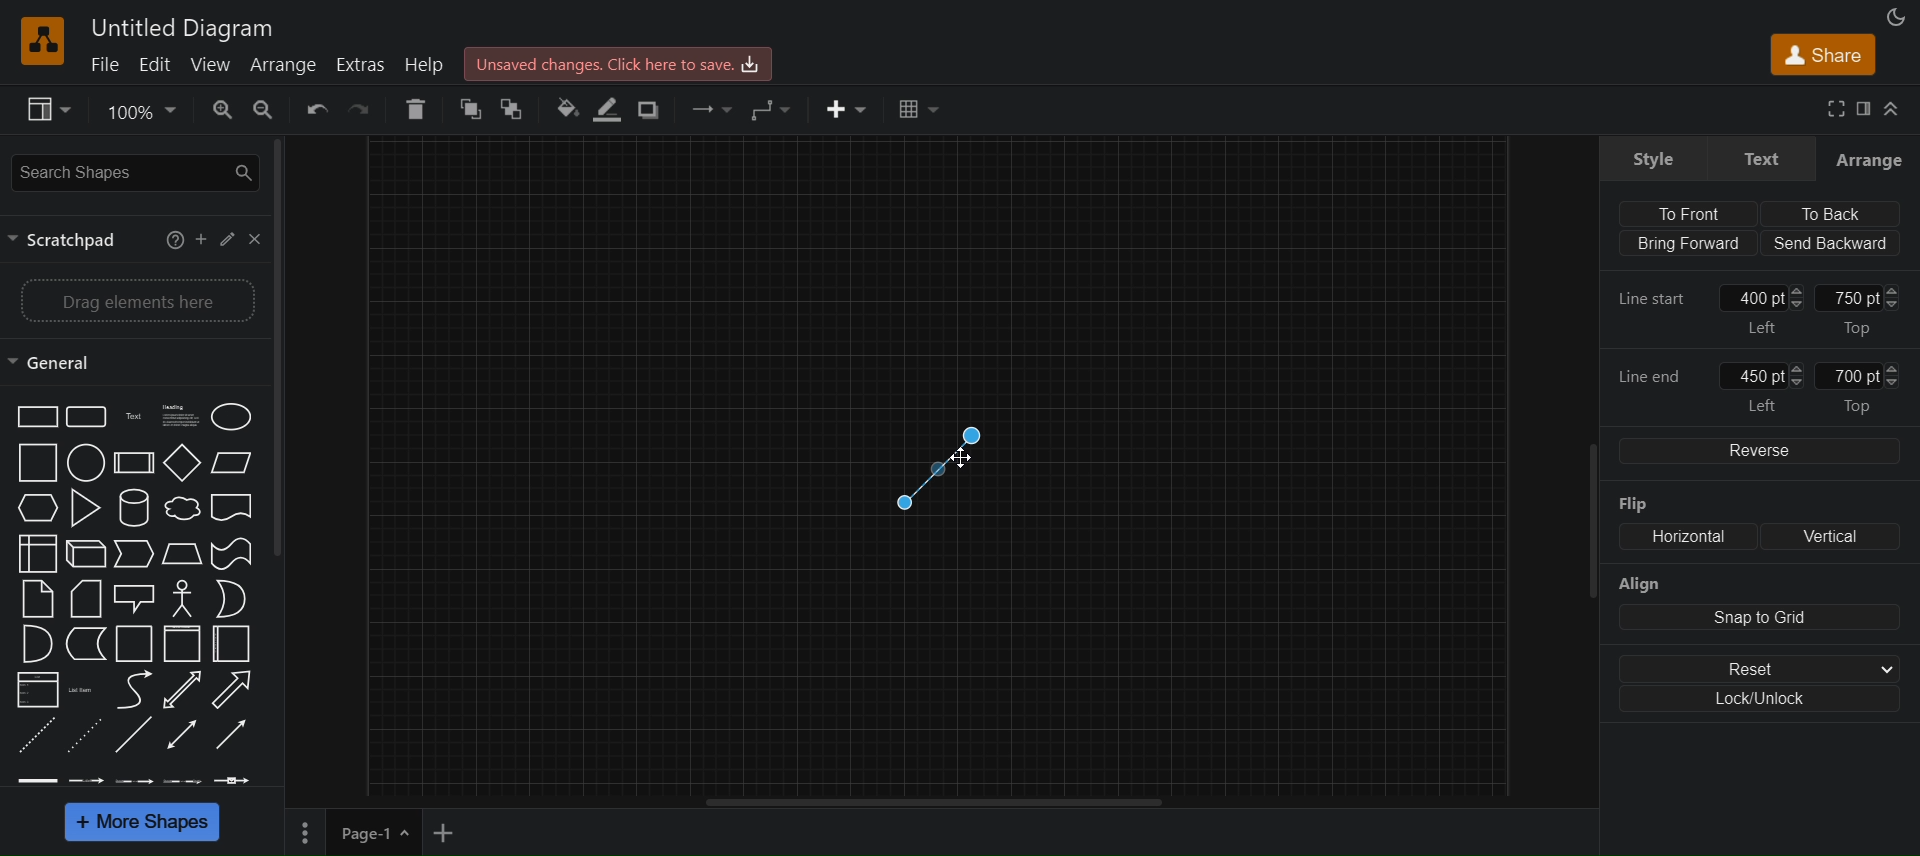 Image resolution: width=1920 pixels, height=856 pixels. What do you see at coordinates (1765, 702) in the screenshot?
I see `lock/unlock` at bounding box center [1765, 702].